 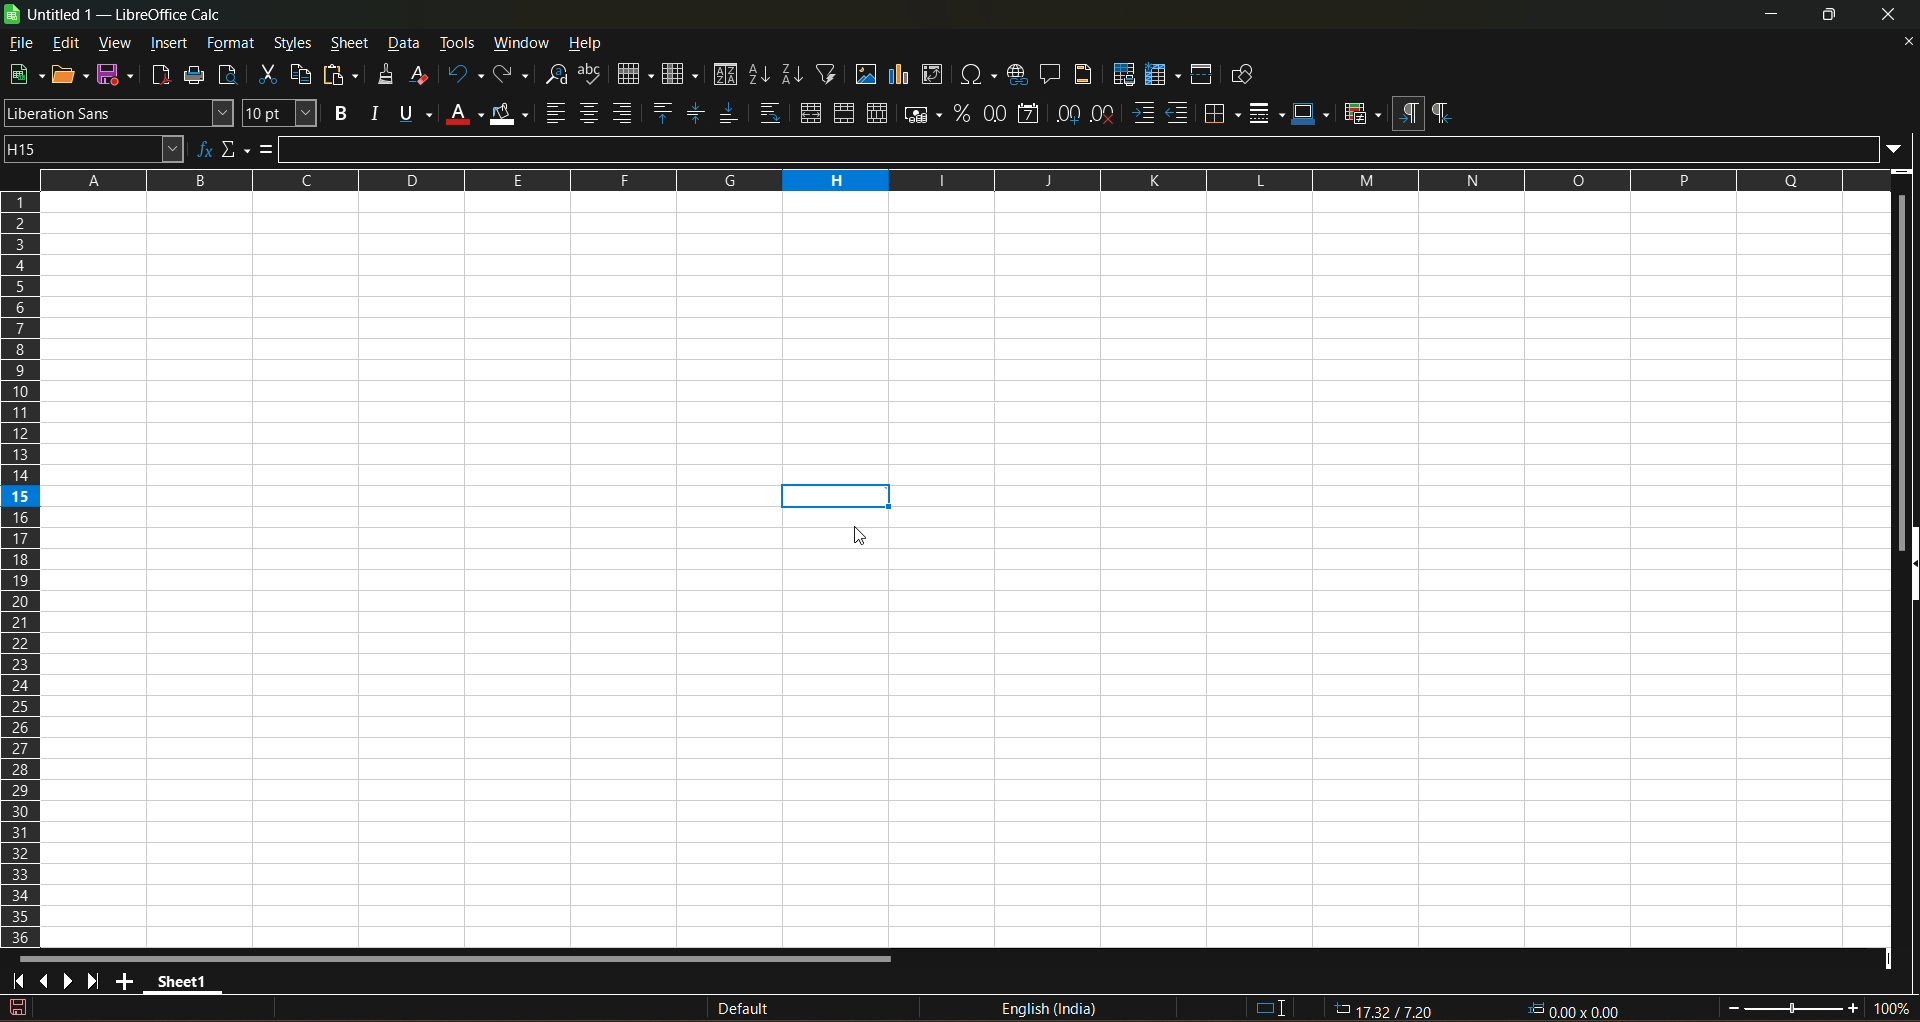 I want to click on add decimal place, so click(x=1068, y=115).